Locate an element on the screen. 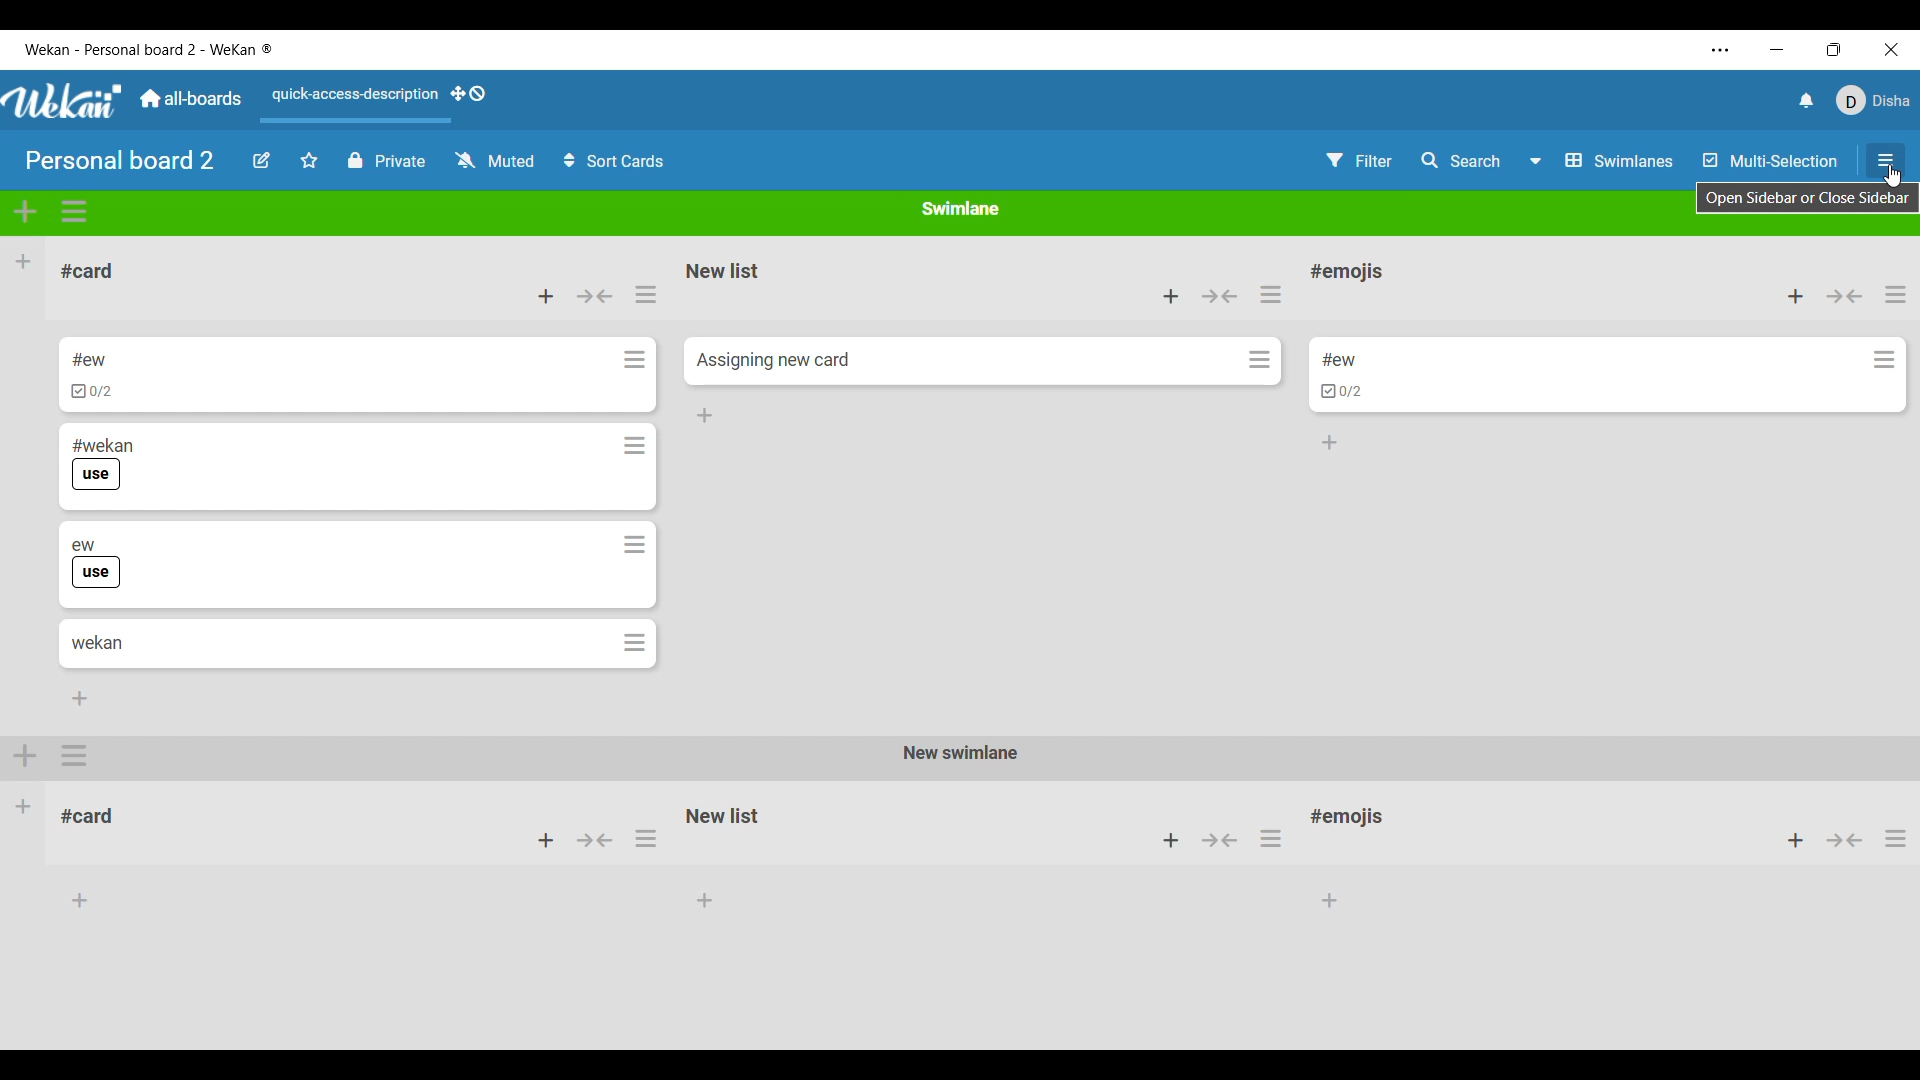 The image size is (1920, 1080). Collapse is located at coordinates (1844, 295).